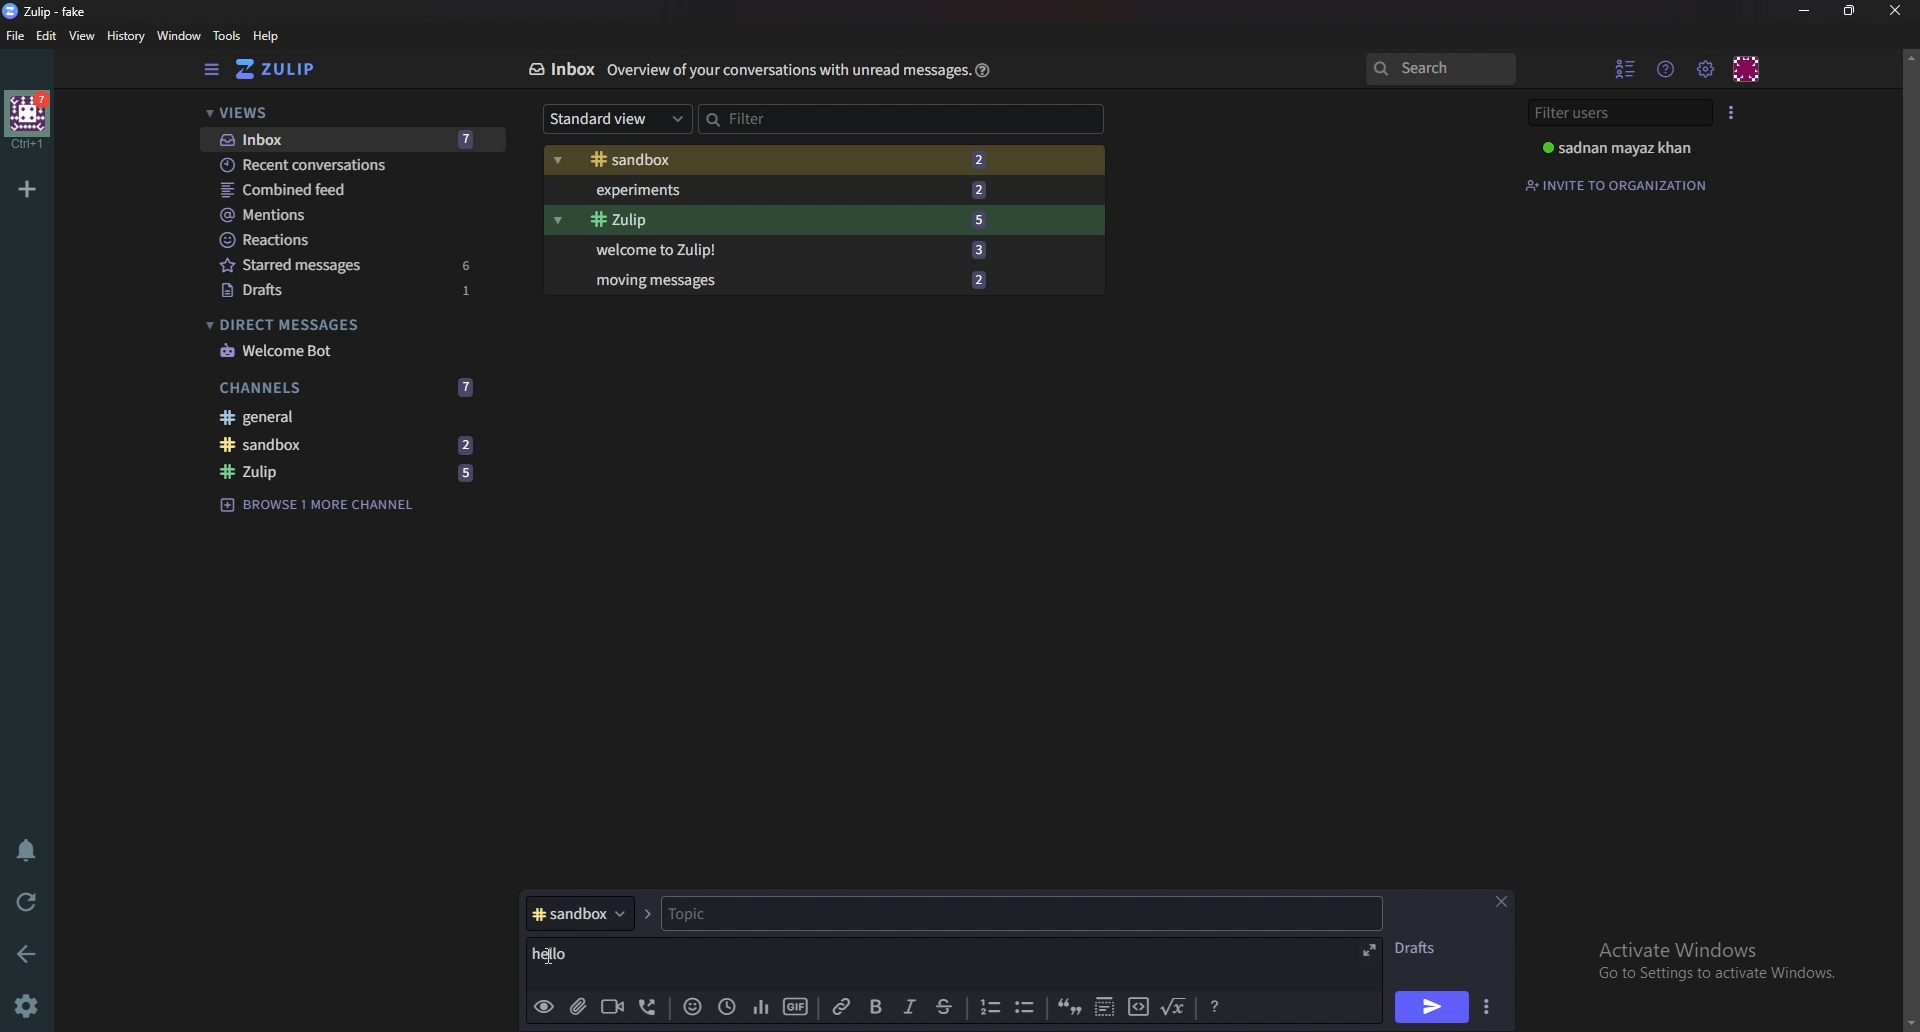  What do you see at coordinates (759, 1008) in the screenshot?
I see `Poll` at bounding box center [759, 1008].